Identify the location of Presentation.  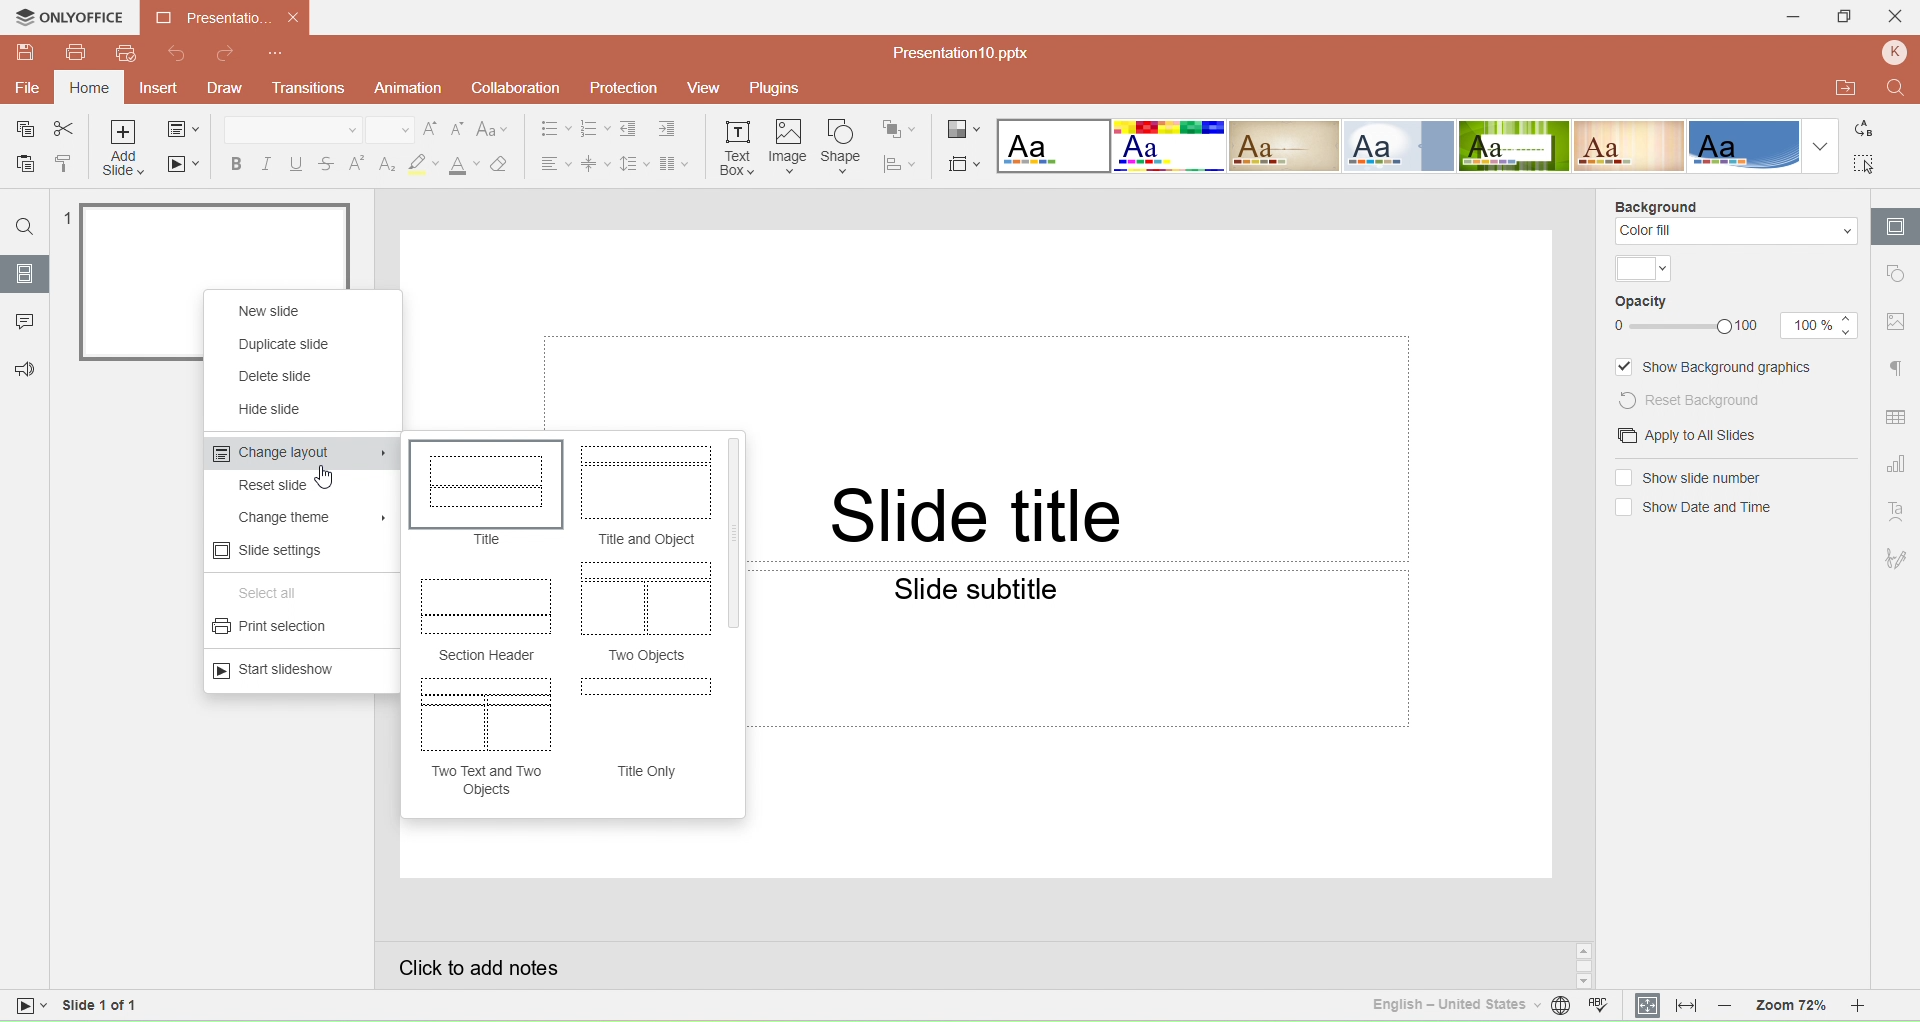
(227, 18).